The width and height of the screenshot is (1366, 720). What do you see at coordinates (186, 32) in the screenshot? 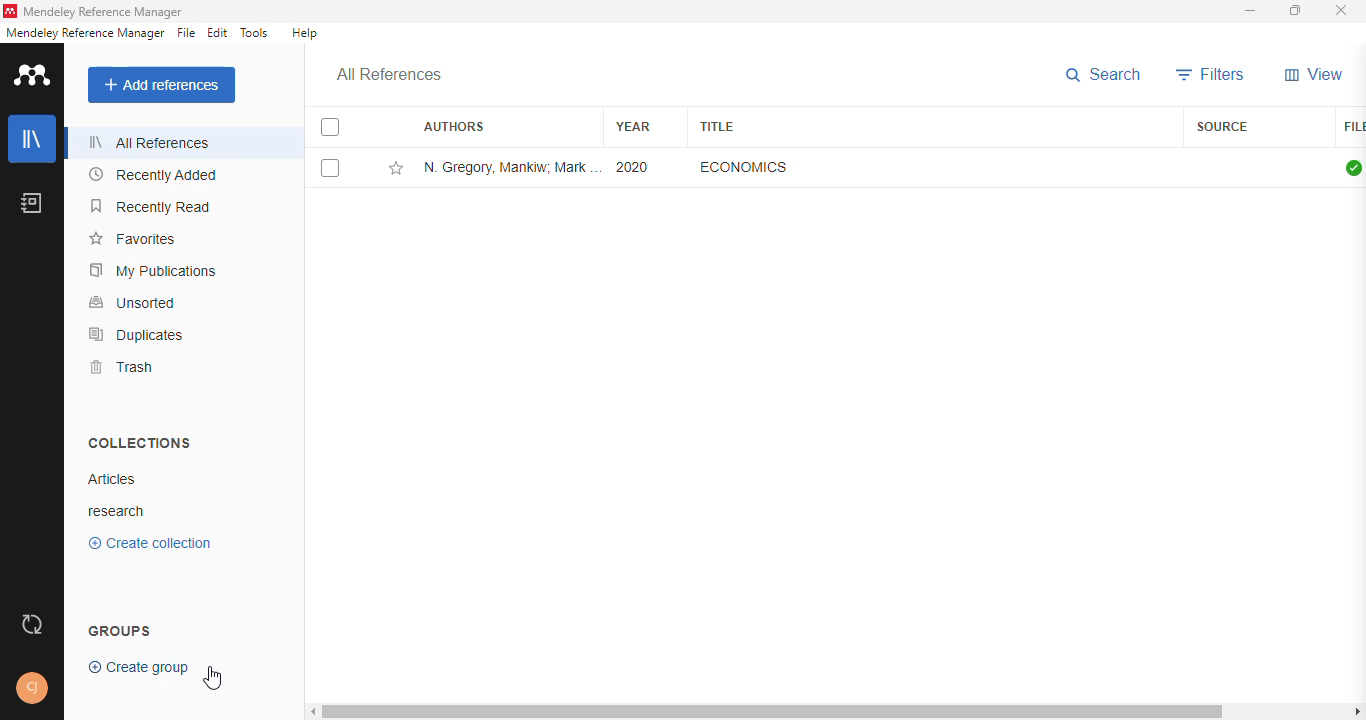
I see `file` at bounding box center [186, 32].